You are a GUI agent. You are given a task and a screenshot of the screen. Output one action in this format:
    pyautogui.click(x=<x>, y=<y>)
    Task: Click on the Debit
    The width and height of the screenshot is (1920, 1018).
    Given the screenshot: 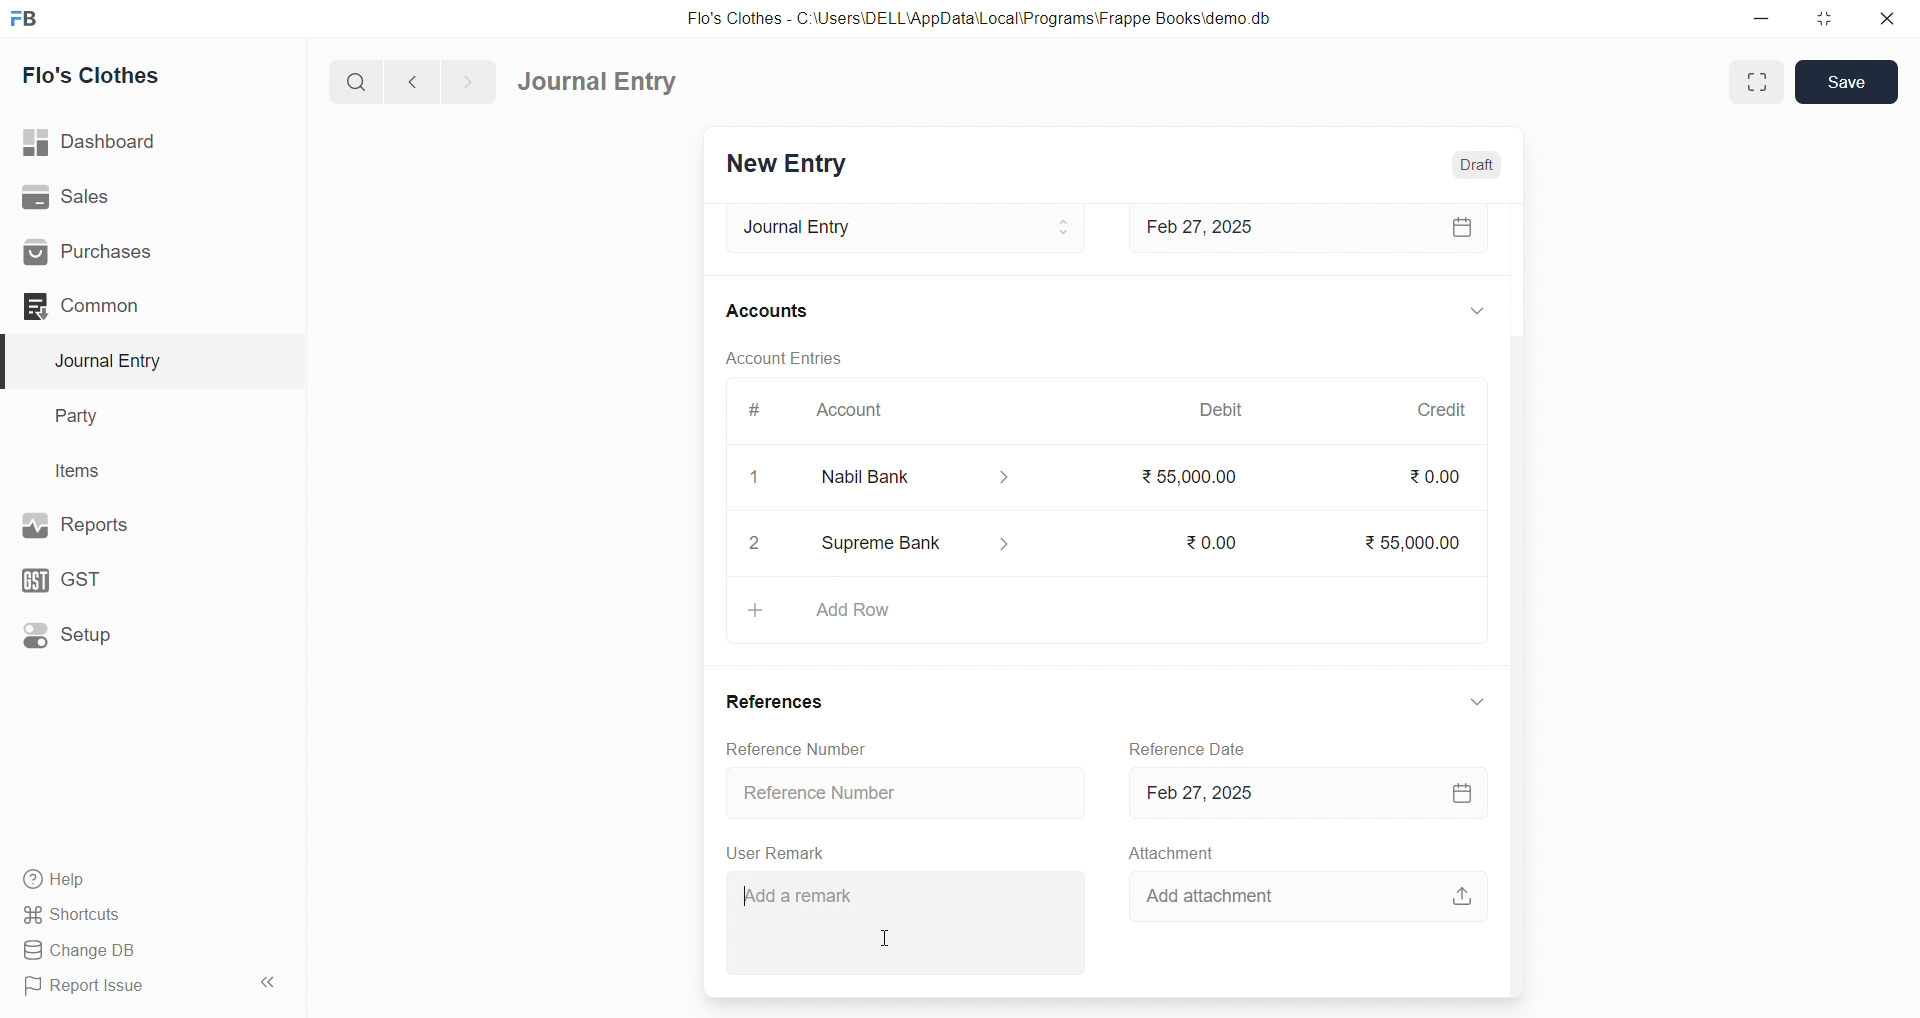 What is the action you would take?
    pyautogui.click(x=1220, y=410)
    